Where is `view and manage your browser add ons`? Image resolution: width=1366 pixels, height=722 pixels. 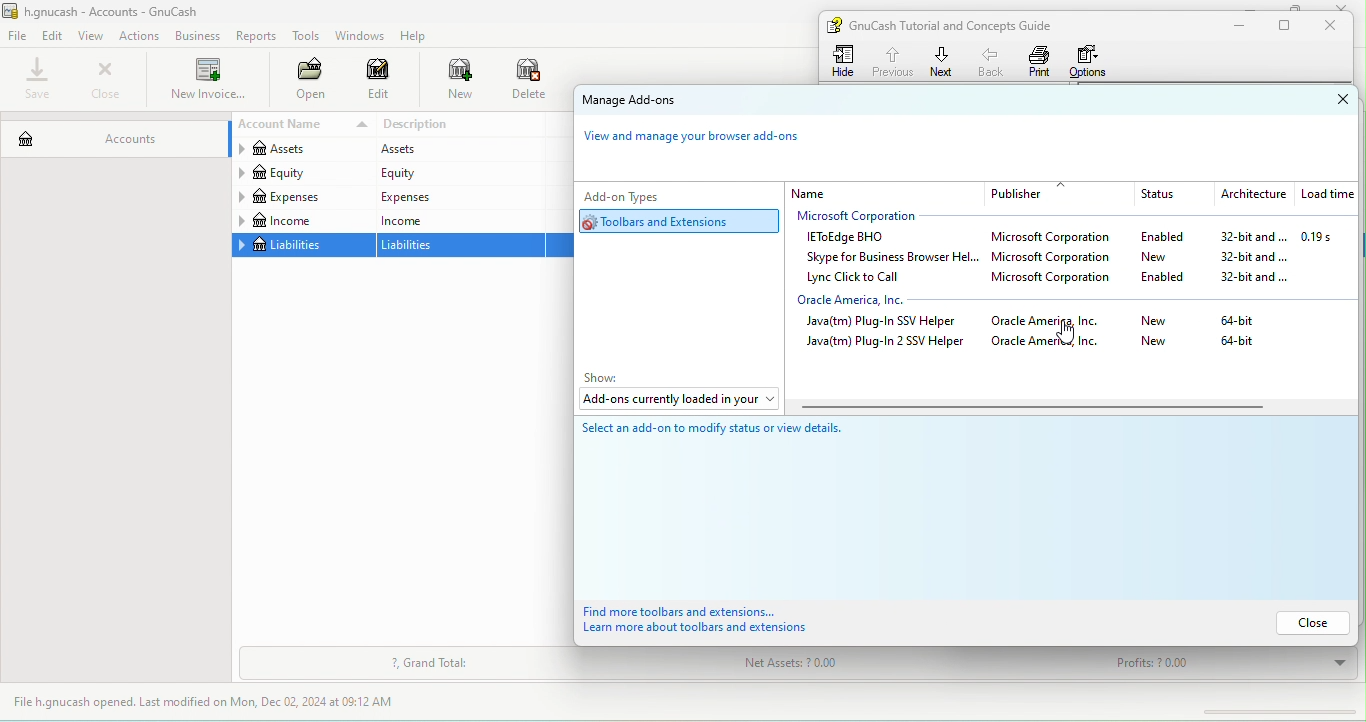
view and manage your browser add ons is located at coordinates (702, 141).